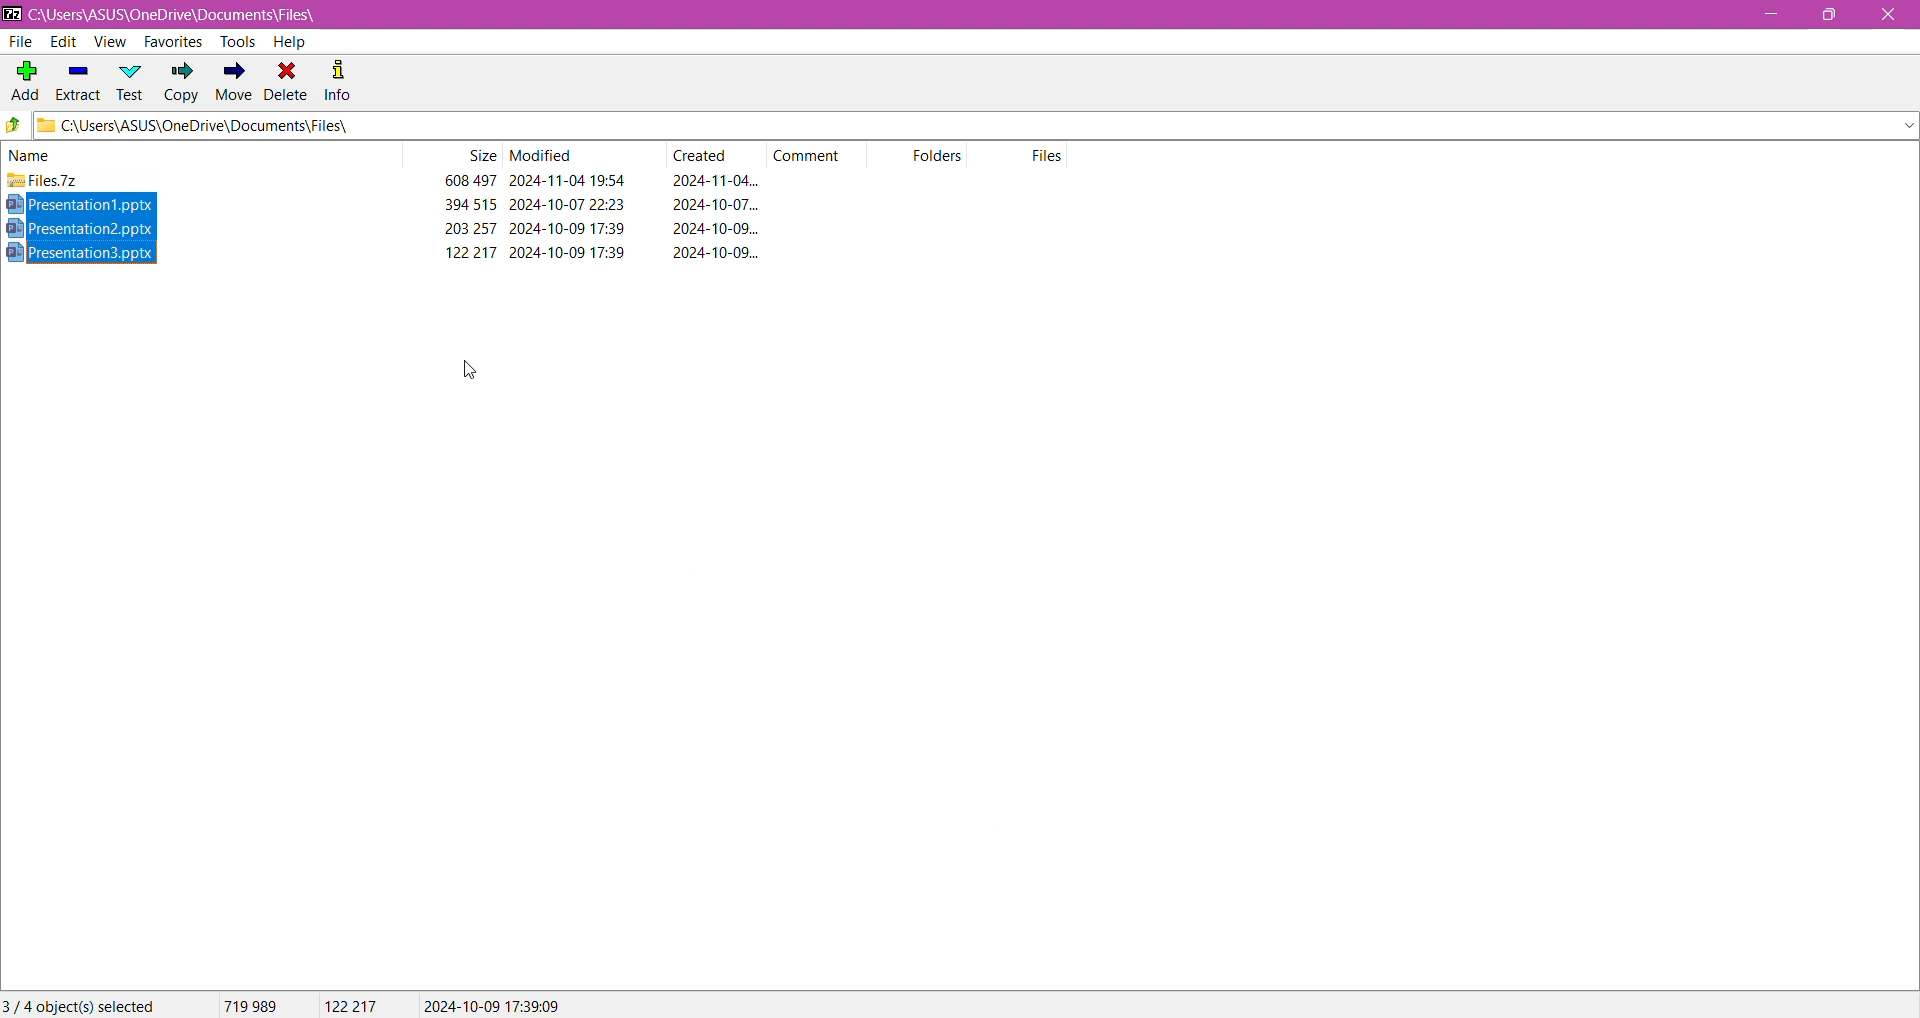 This screenshot has width=1920, height=1018. Describe the element at coordinates (354, 1006) in the screenshot. I see `122217` at that location.